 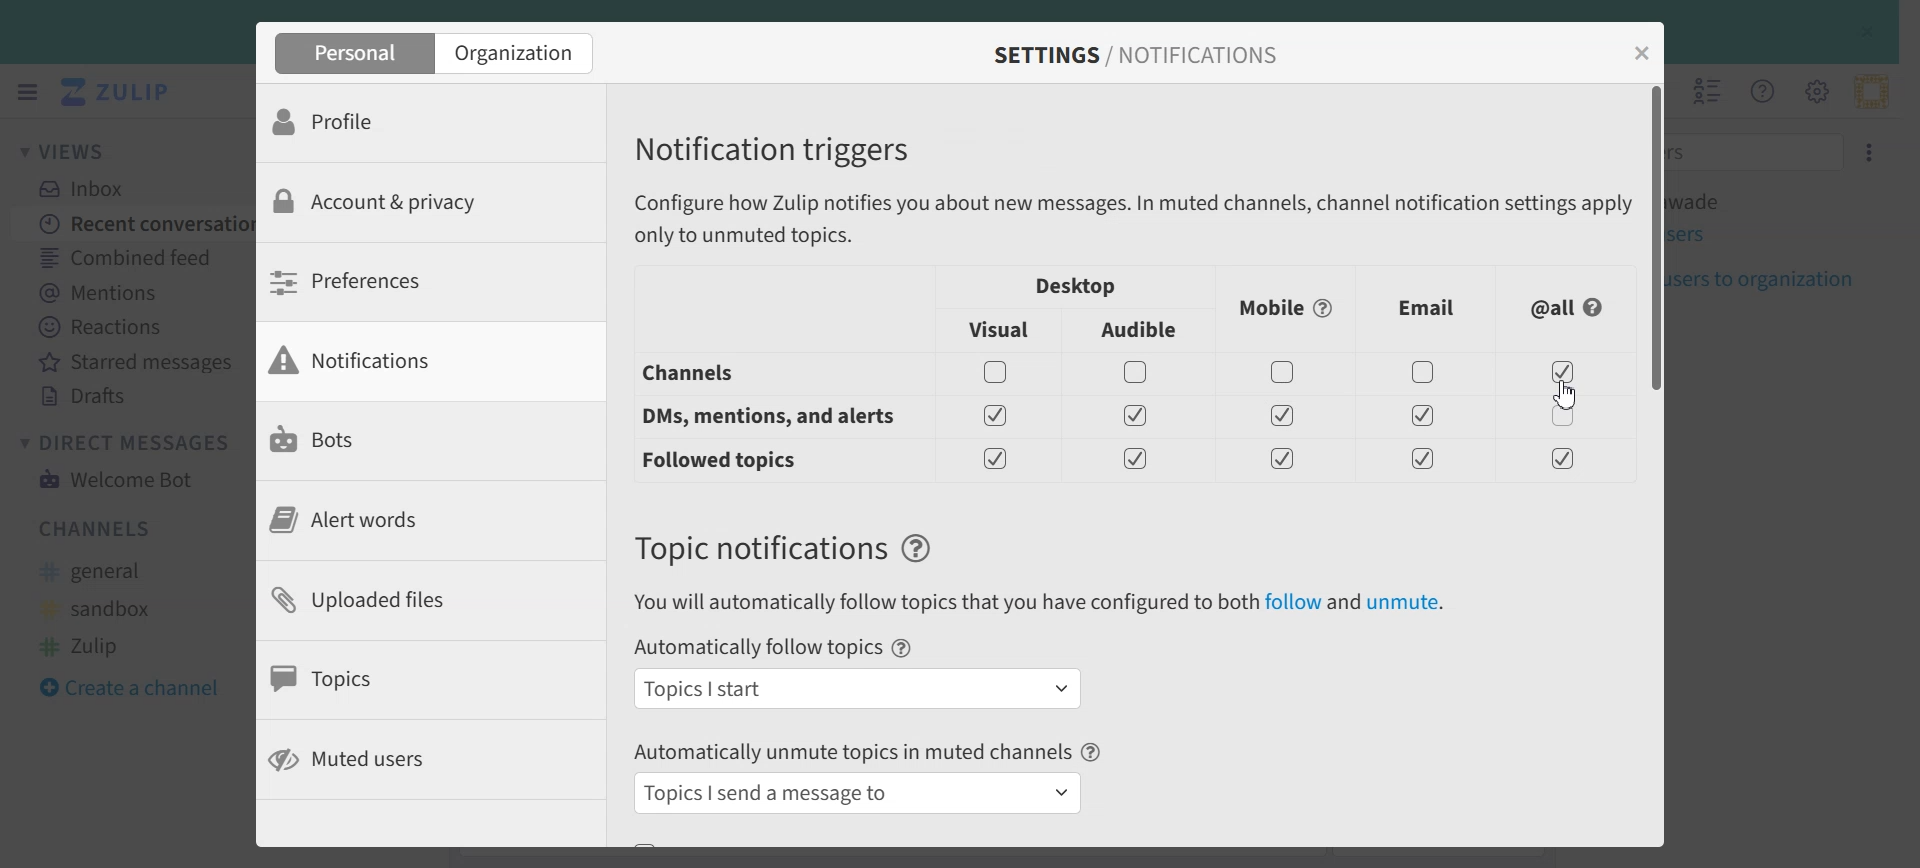 I want to click on Create a channel, so click(x=141, y=685).